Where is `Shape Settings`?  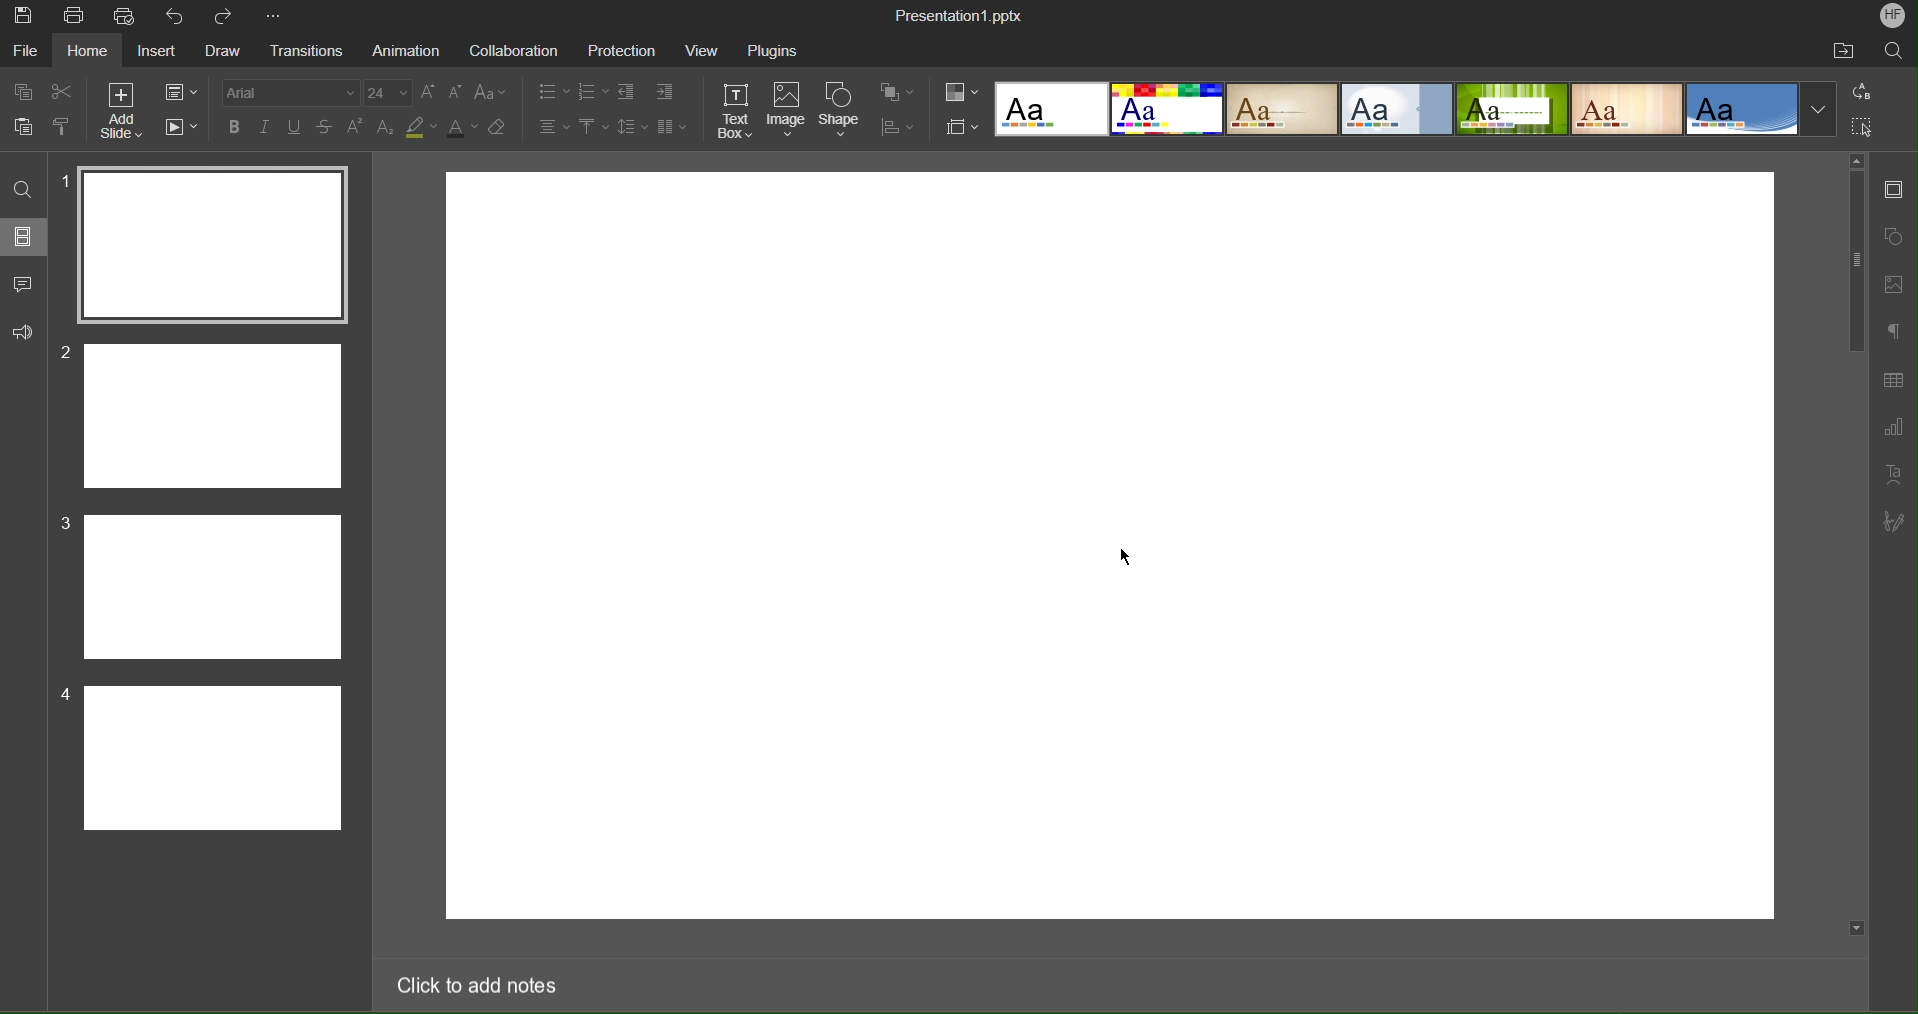 Shape Settings is located at coordinates (1894, 236).